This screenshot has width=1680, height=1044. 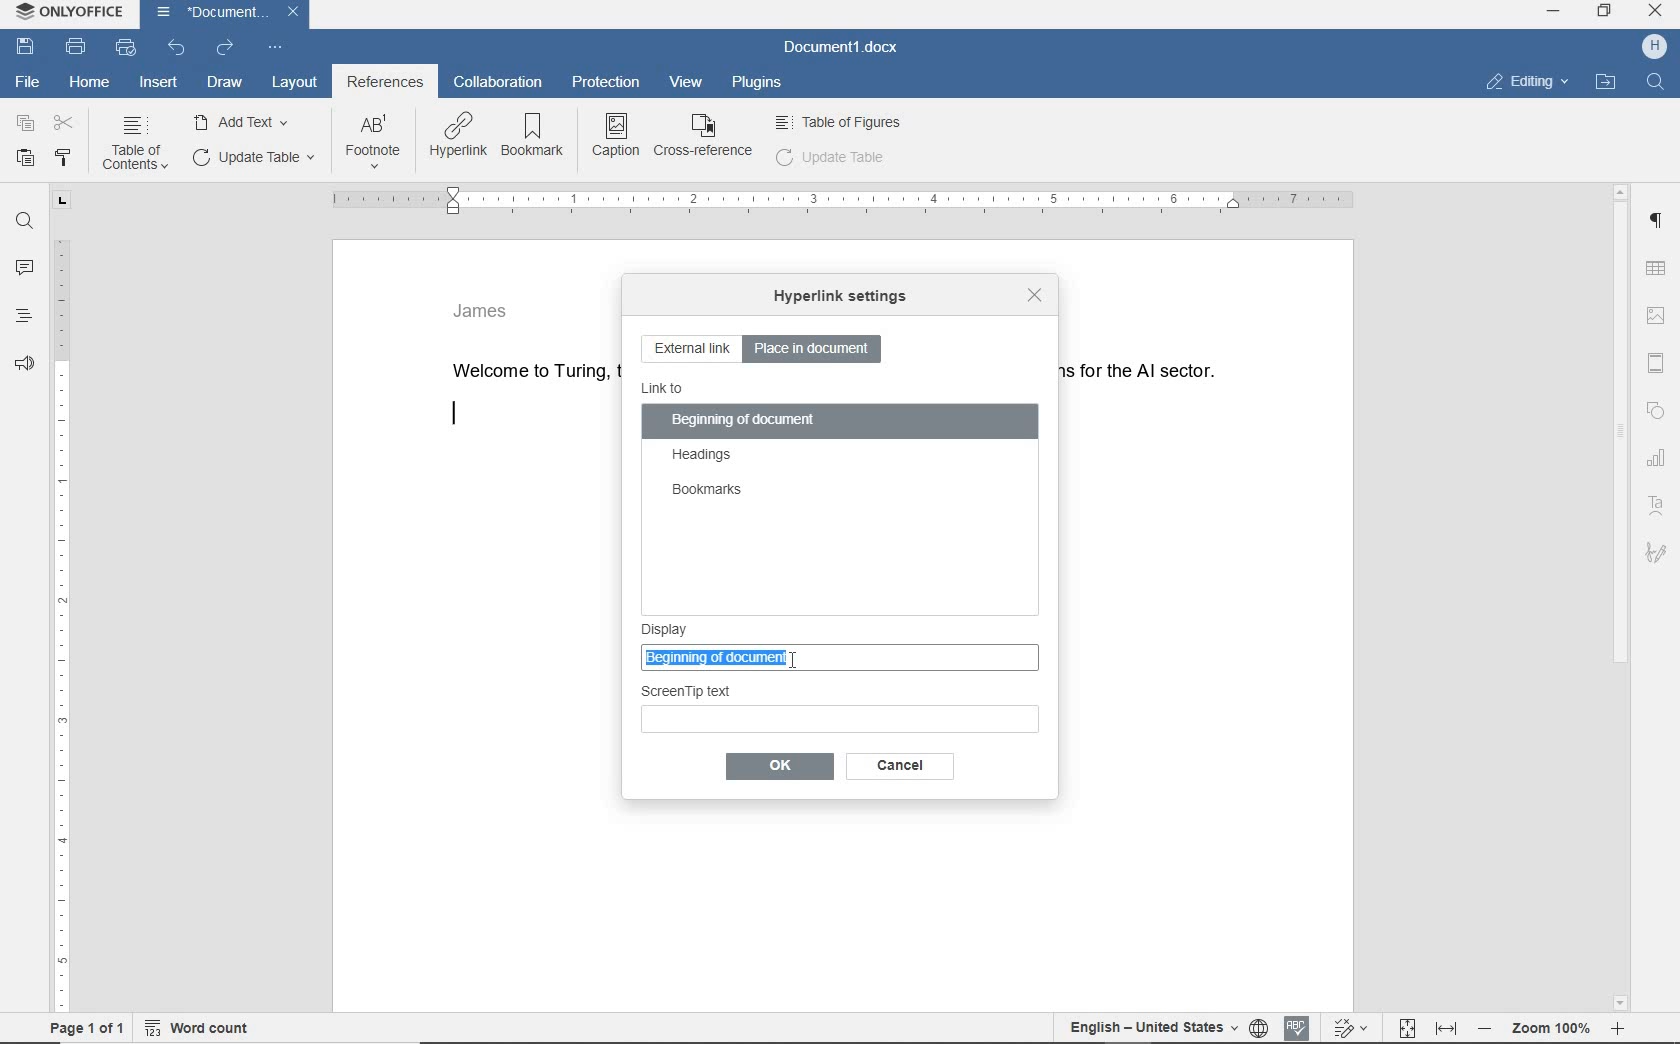 What do you see at coordinates (744, 422) in the screenshot?
I see `beginning of document` at bounding box center [744, 422].